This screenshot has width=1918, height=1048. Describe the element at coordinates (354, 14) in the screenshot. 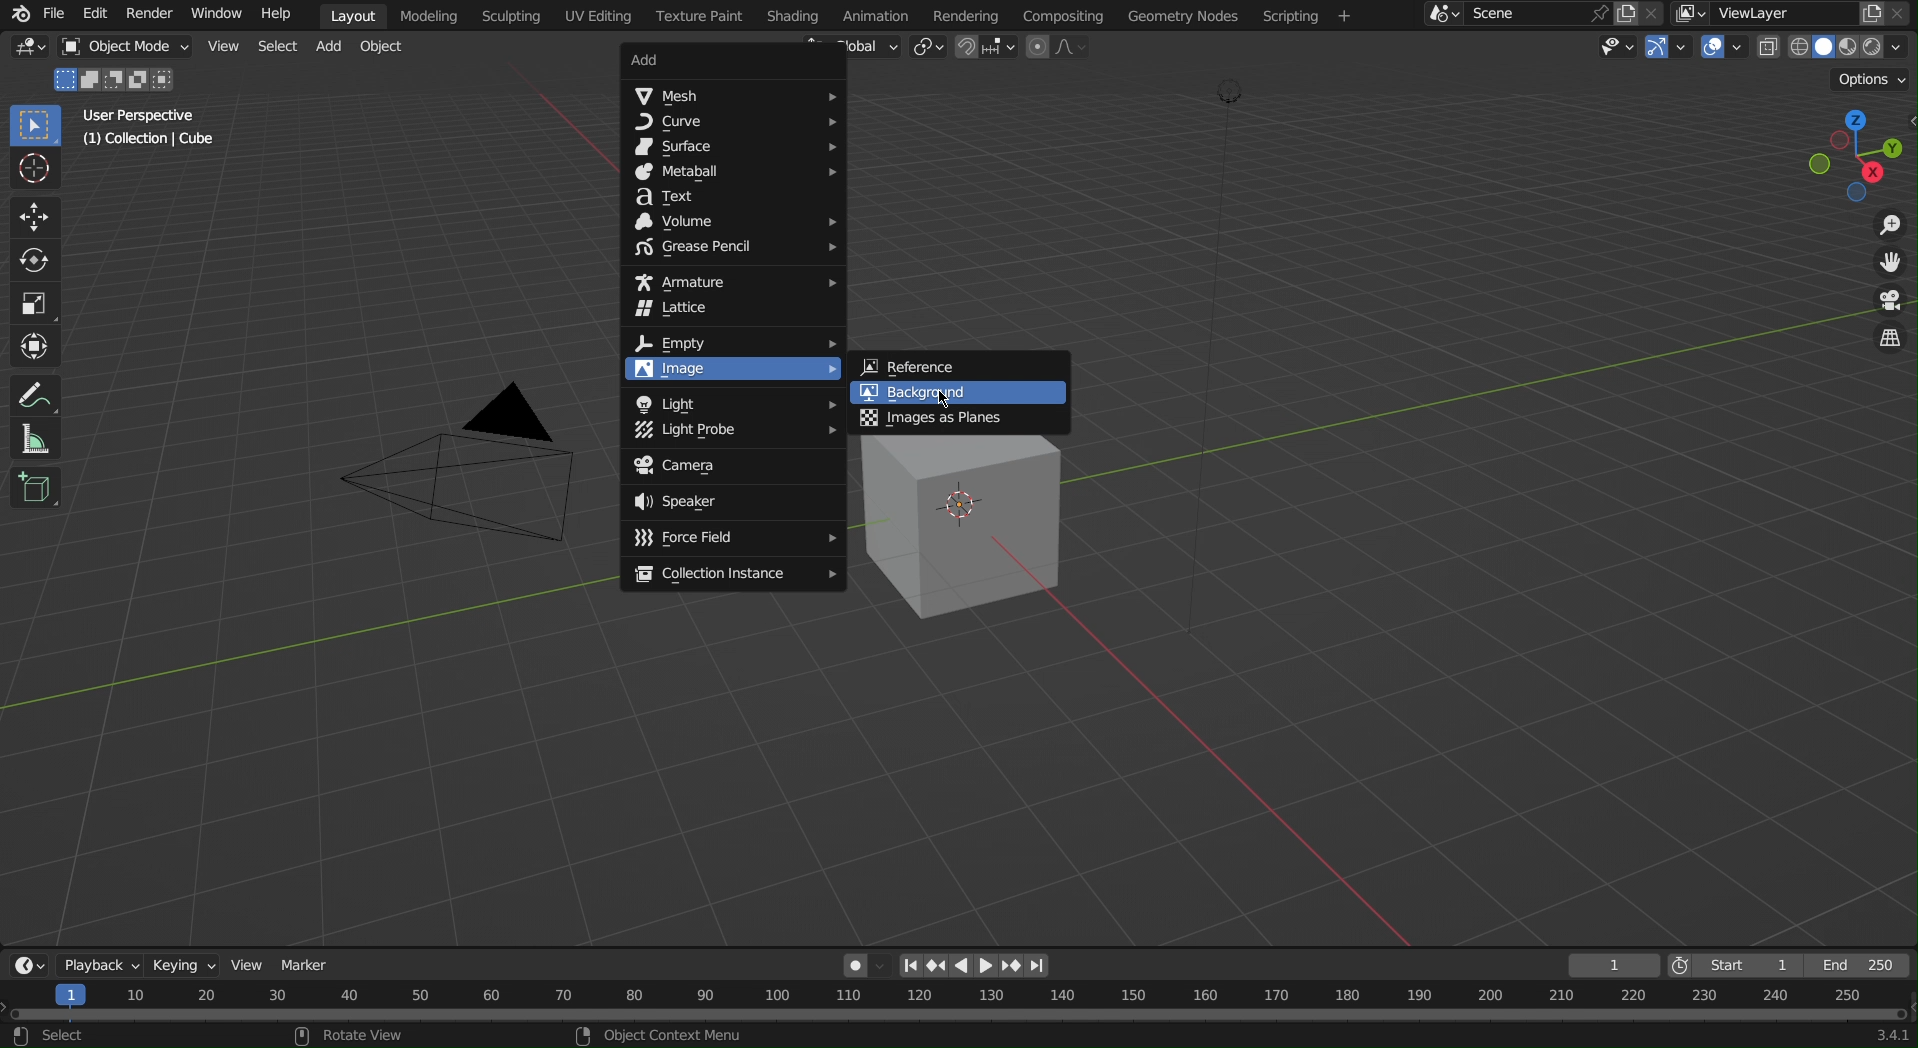

I see `Layout` at that location.